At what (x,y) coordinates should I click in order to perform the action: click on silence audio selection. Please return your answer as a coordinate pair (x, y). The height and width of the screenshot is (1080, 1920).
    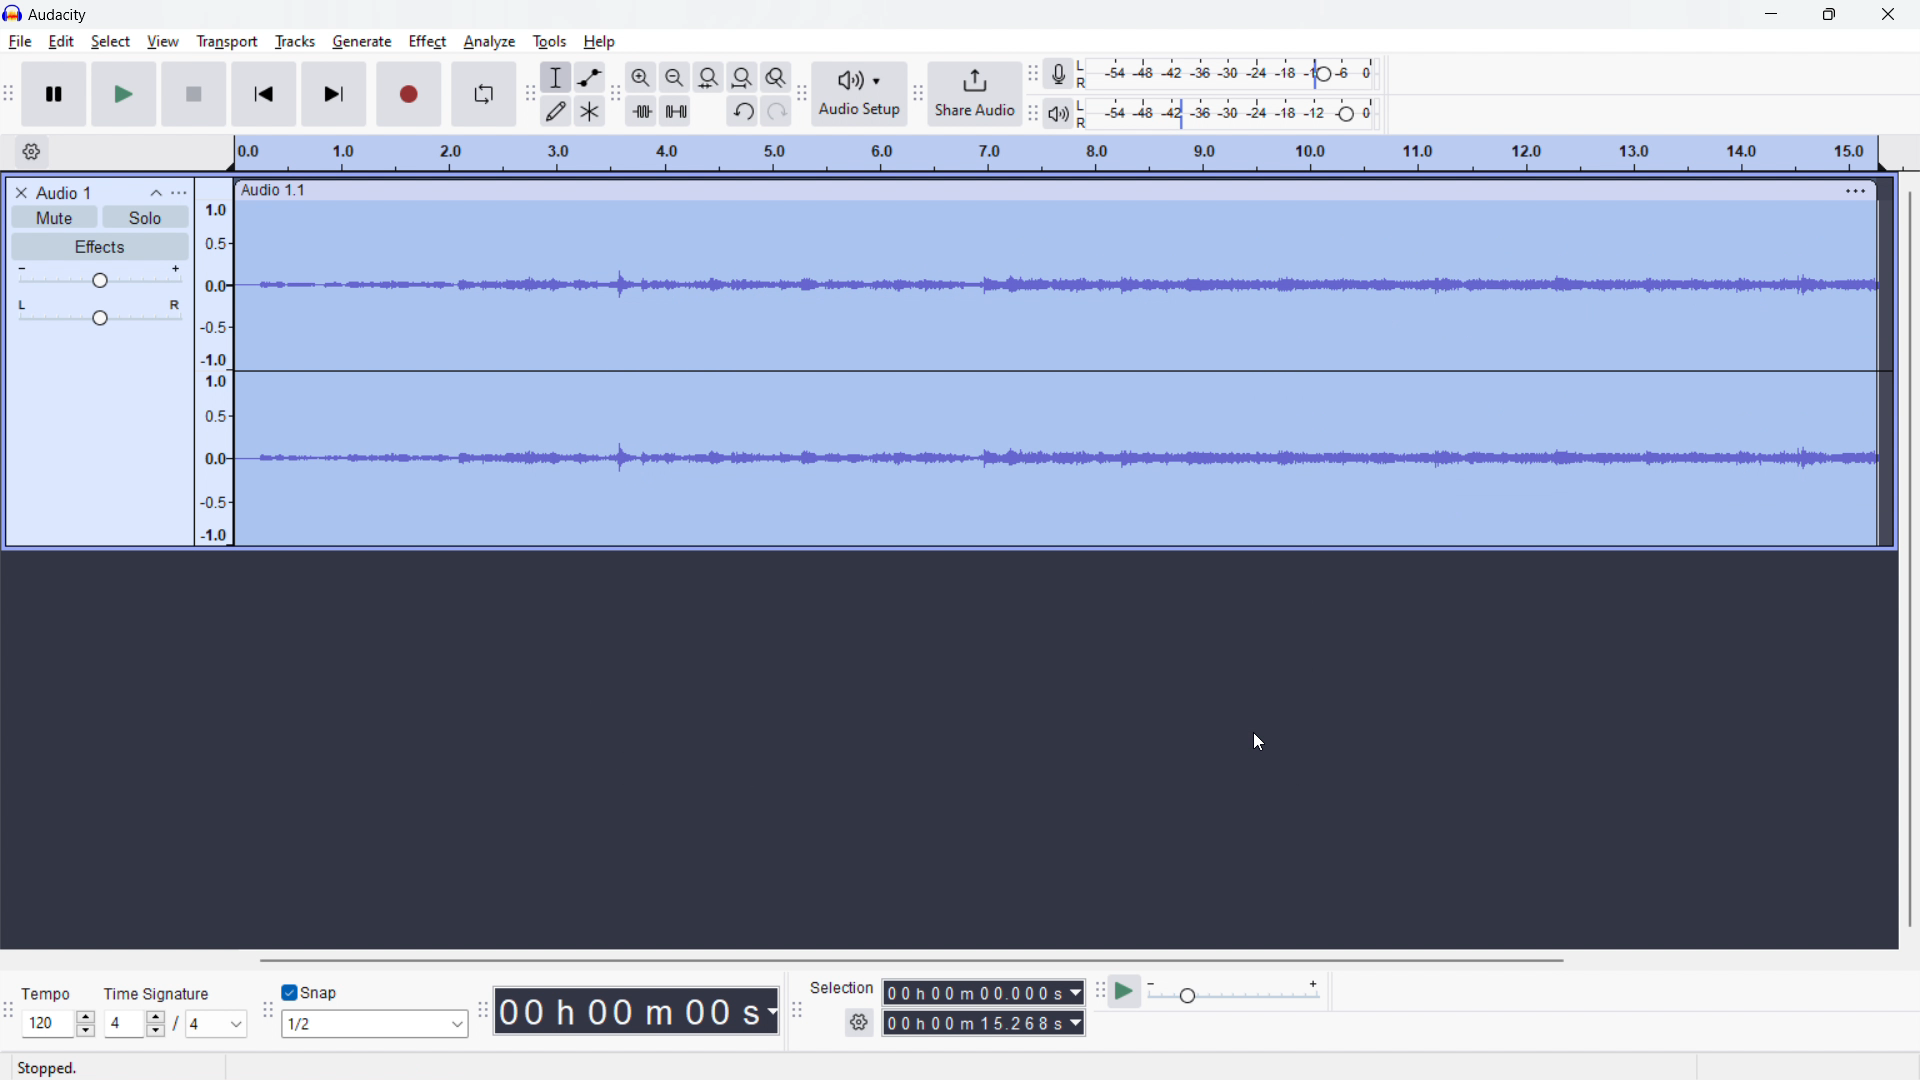
    Looking at the image, I should click on (675, 111).